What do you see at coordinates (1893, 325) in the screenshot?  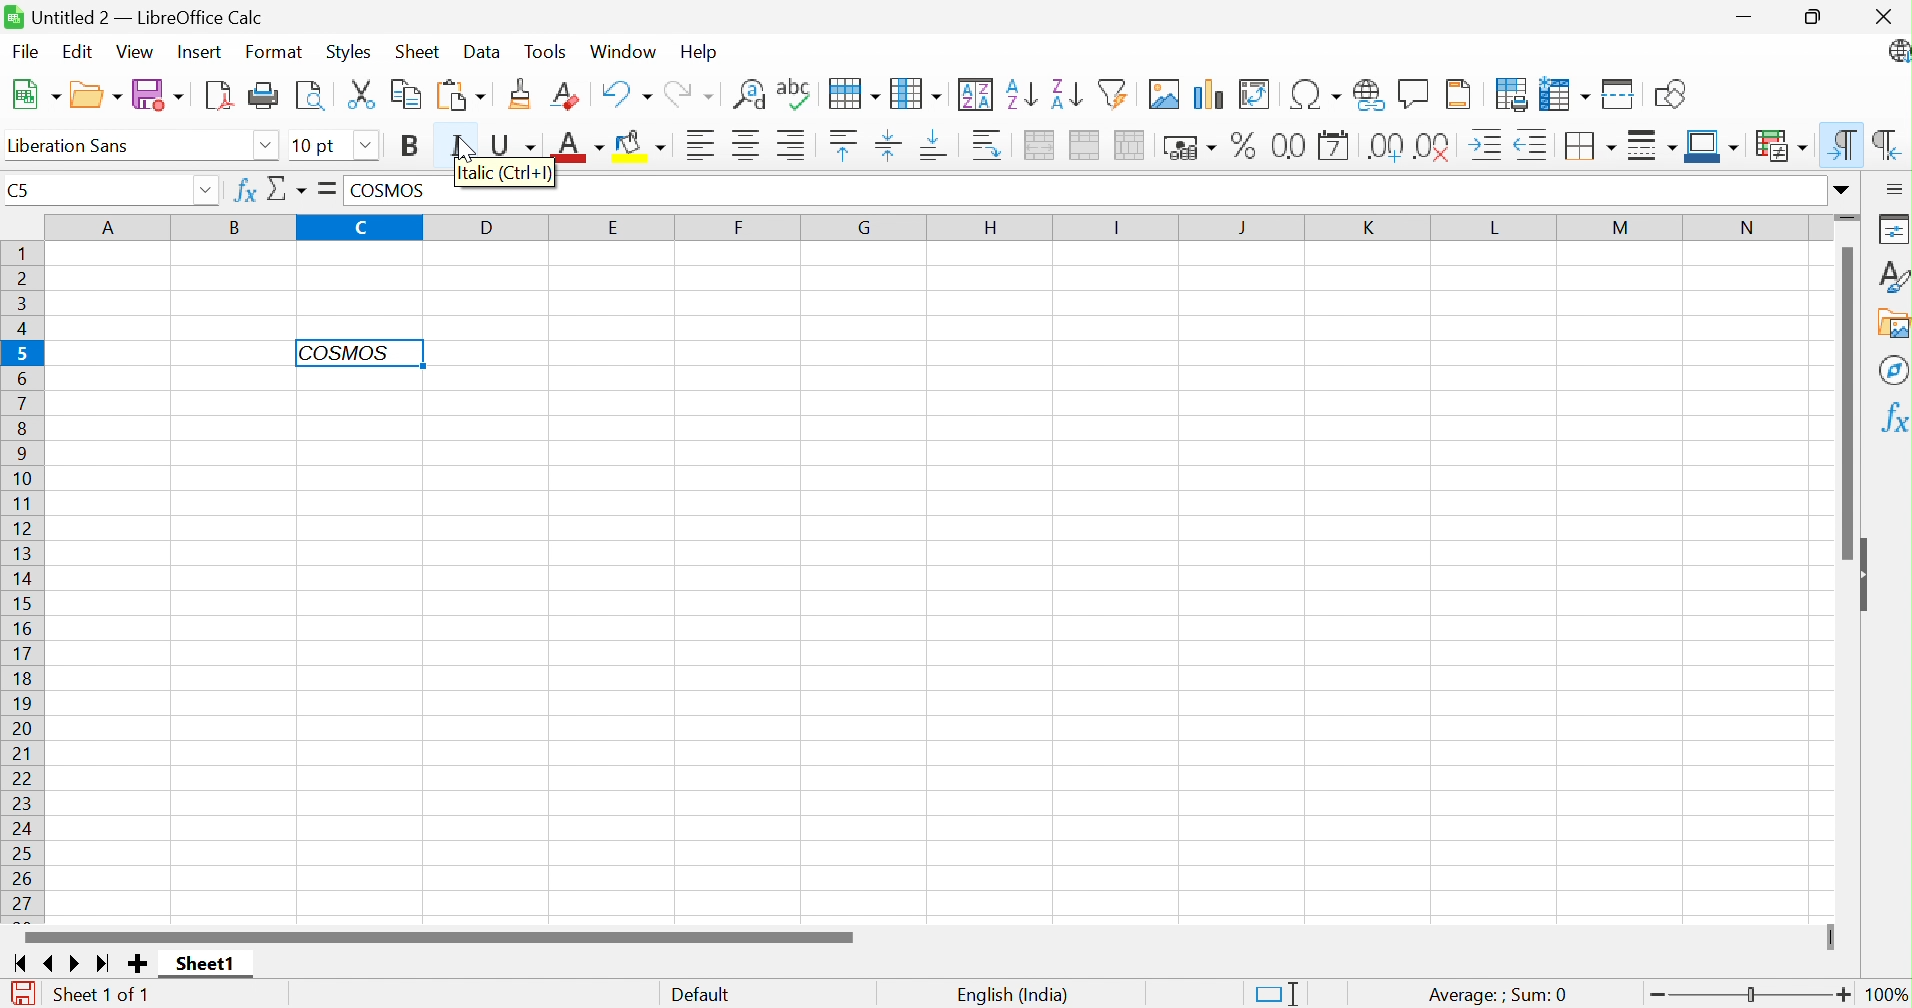 I see `Gallery` at bounding box center [1893, 325].